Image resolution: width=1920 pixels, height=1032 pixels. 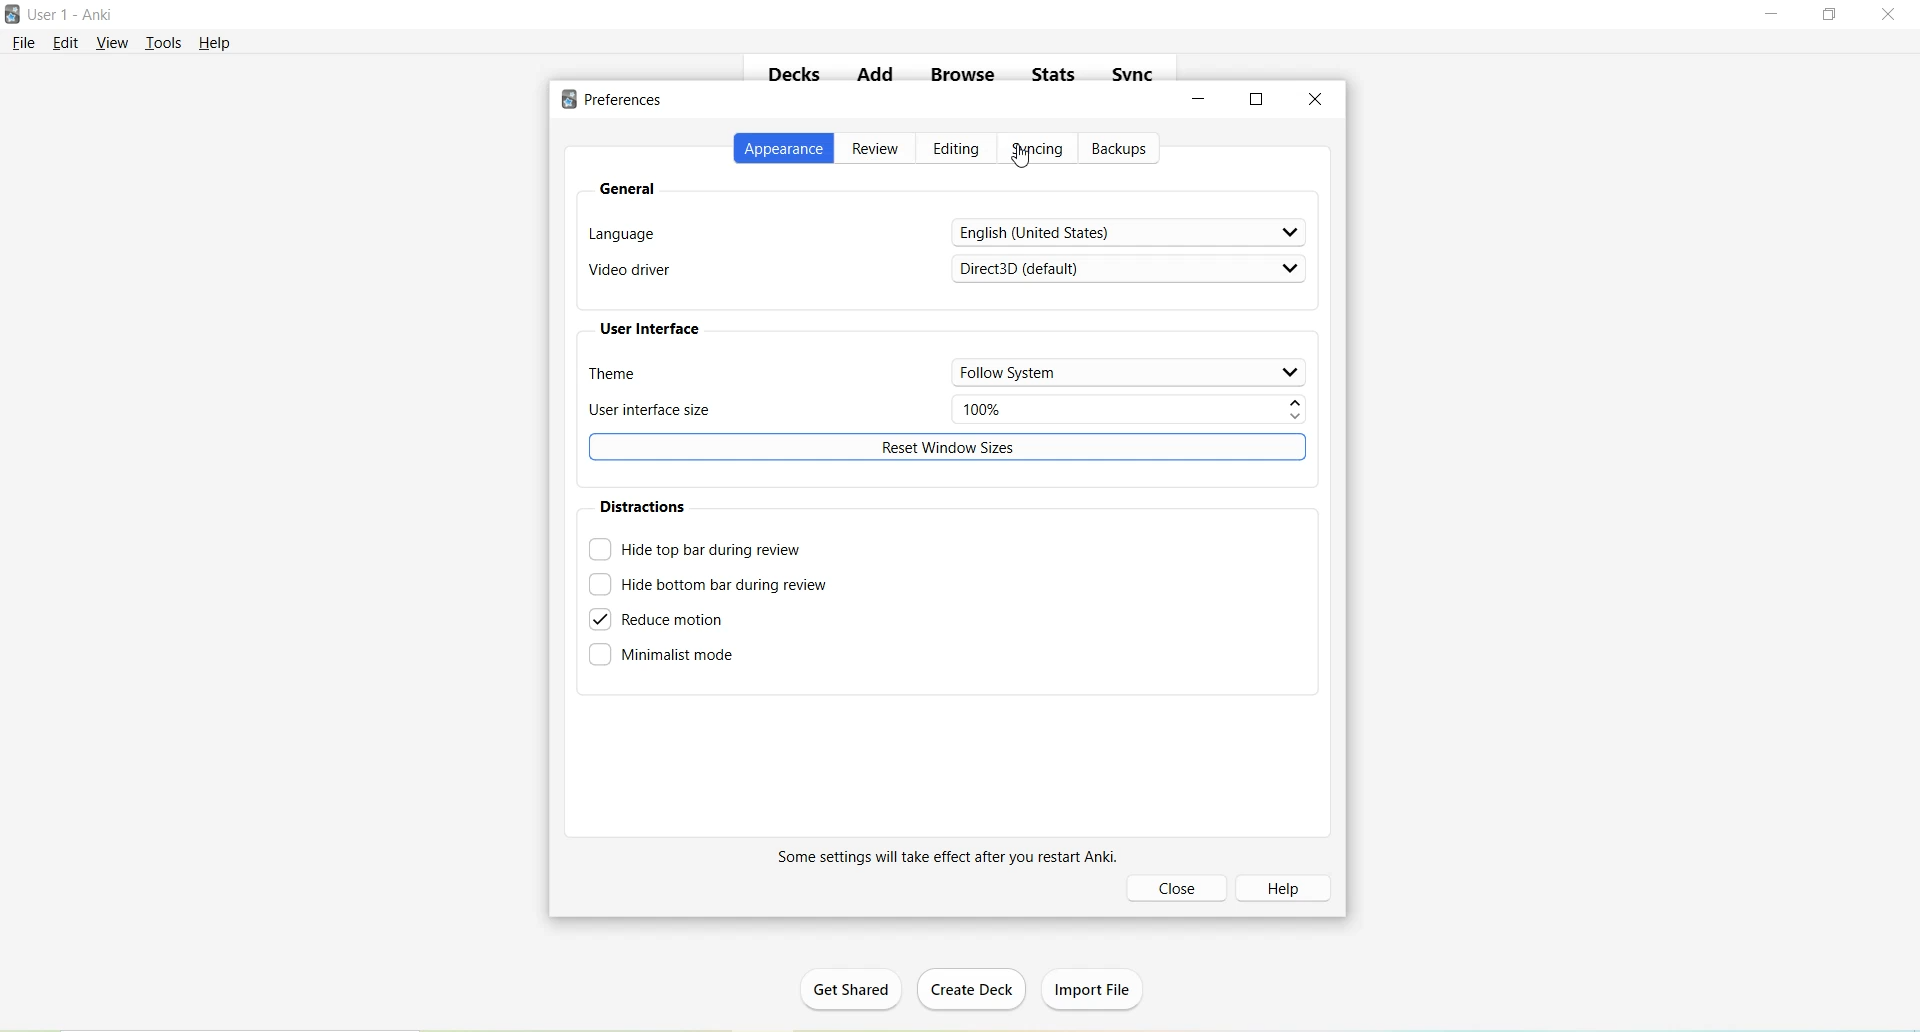 What do you see at coordinates (654, 328) in the screenshot?
I see `User interface` at bounding box center [654, 328].